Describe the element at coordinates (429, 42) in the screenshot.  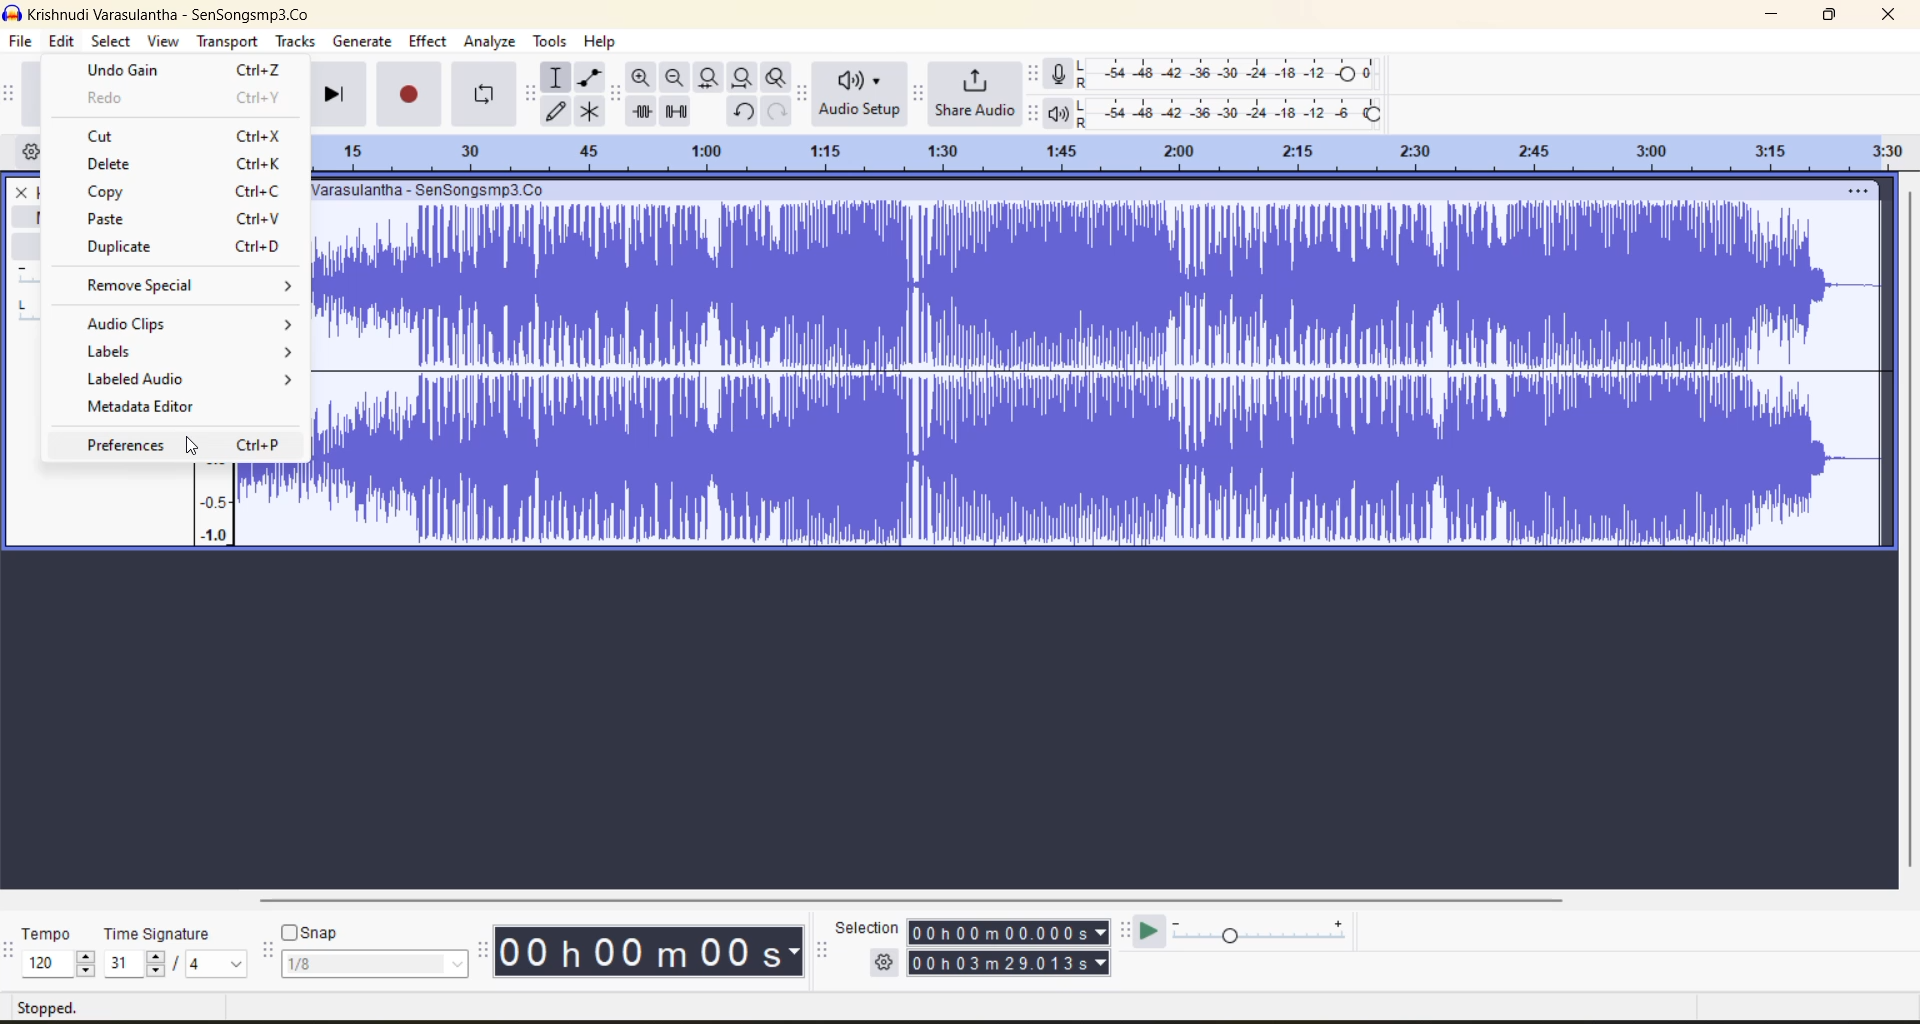
I see `effect` at that location.